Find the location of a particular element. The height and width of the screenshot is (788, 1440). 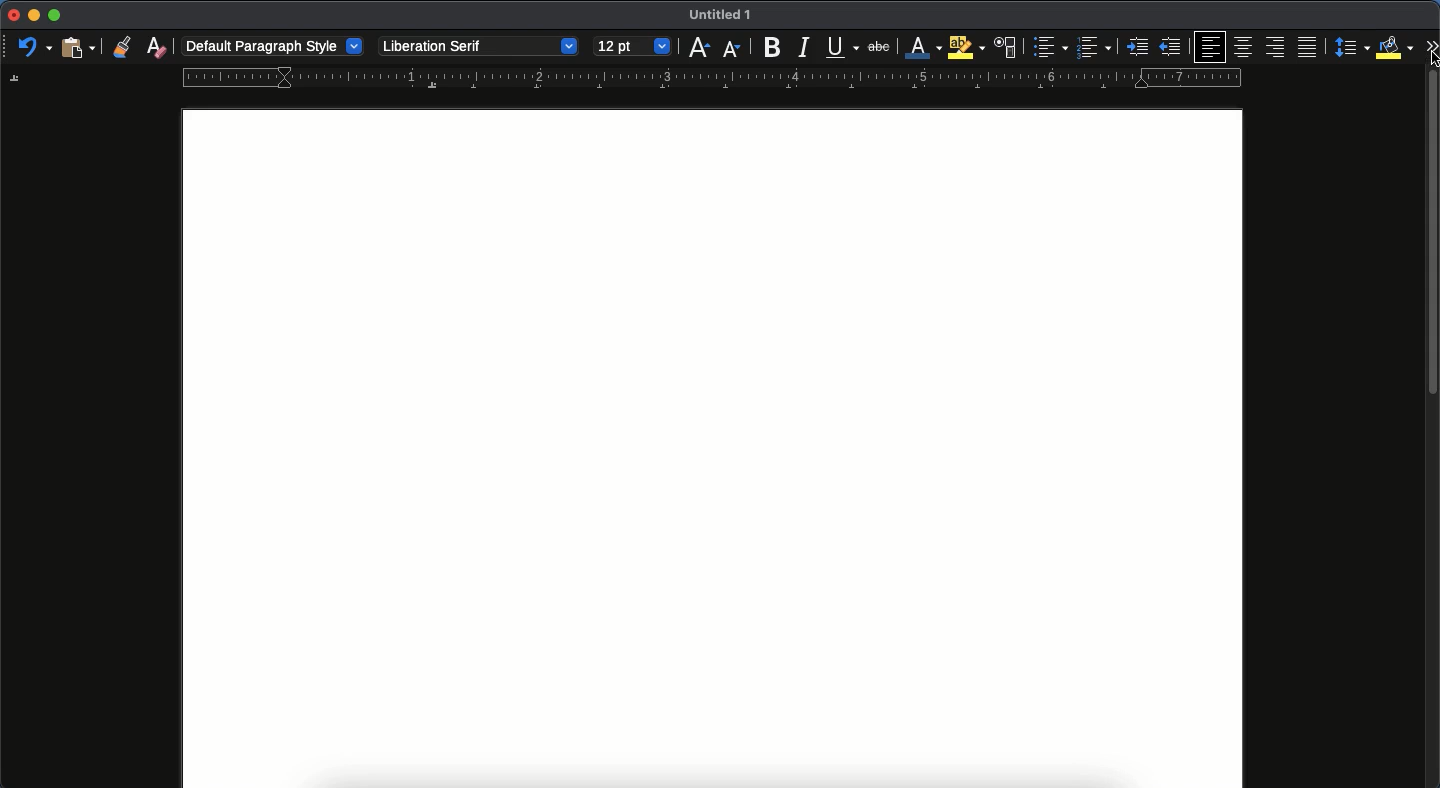

highlight color is located at coordinates (964, 47).